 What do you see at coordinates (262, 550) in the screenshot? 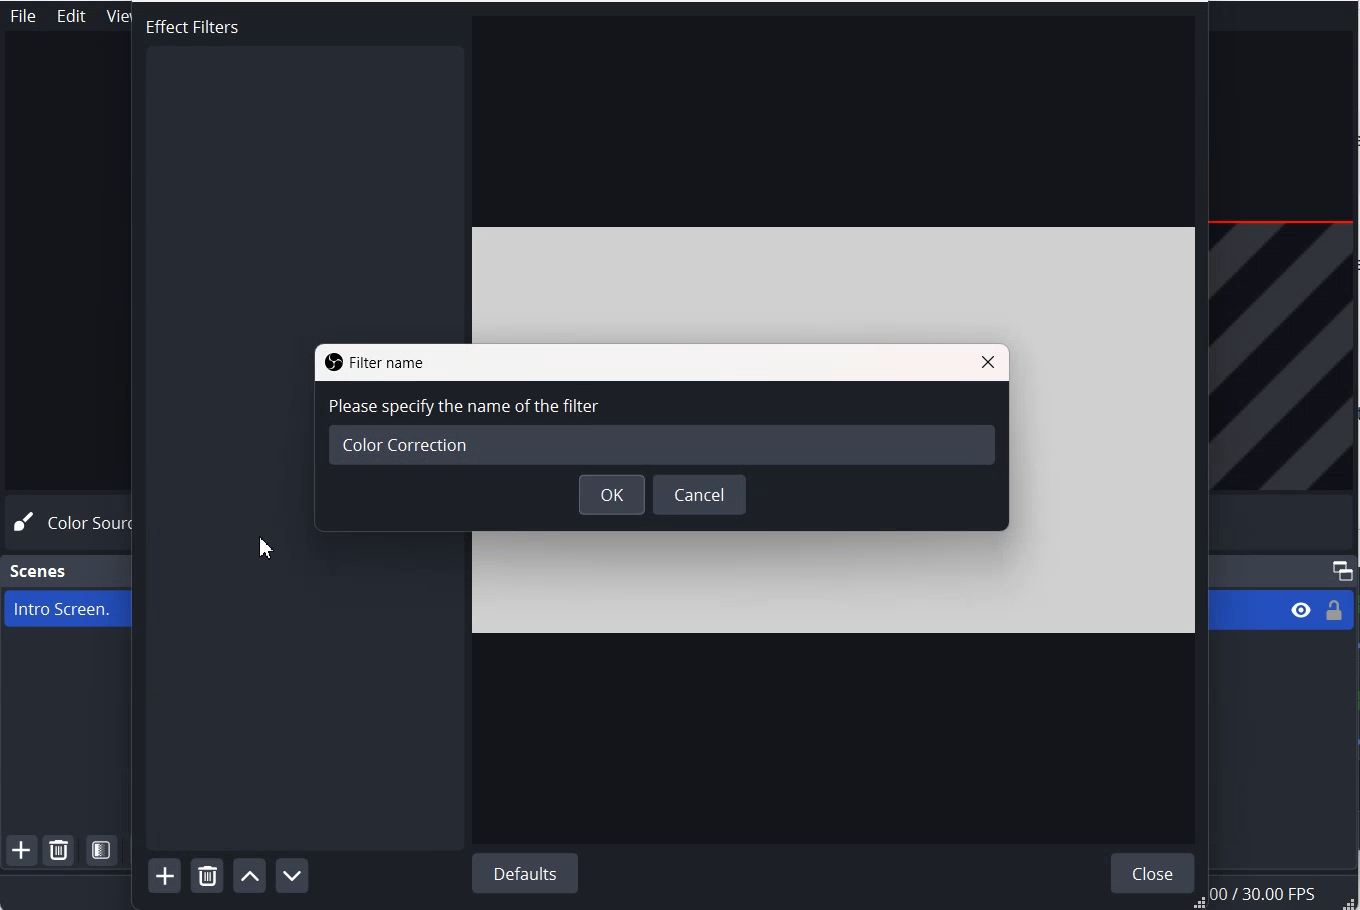
I see `Cursor` at bounding box center [262, 550].